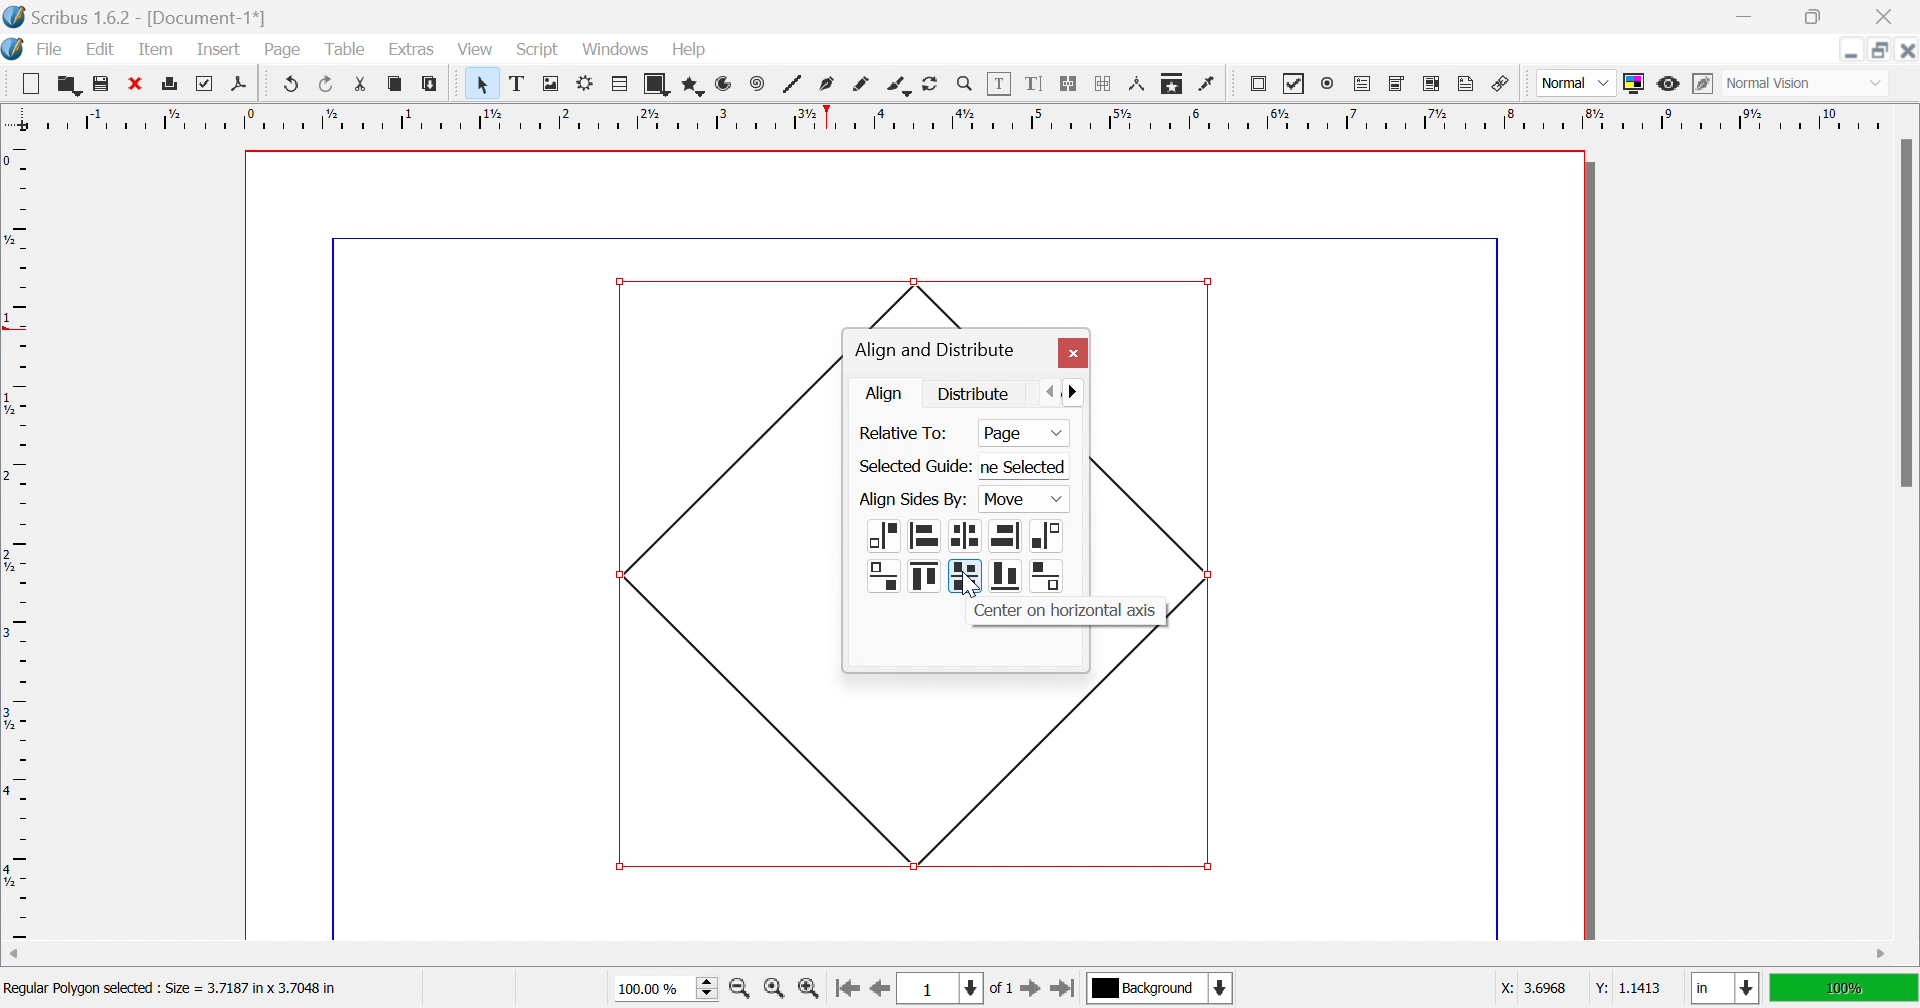 This screenshot has height=1008, width=1920. What do you see at coordinates (1331, 81) in the screenshot?
I see `PDF radio button` at bounding box center [1331, 81].